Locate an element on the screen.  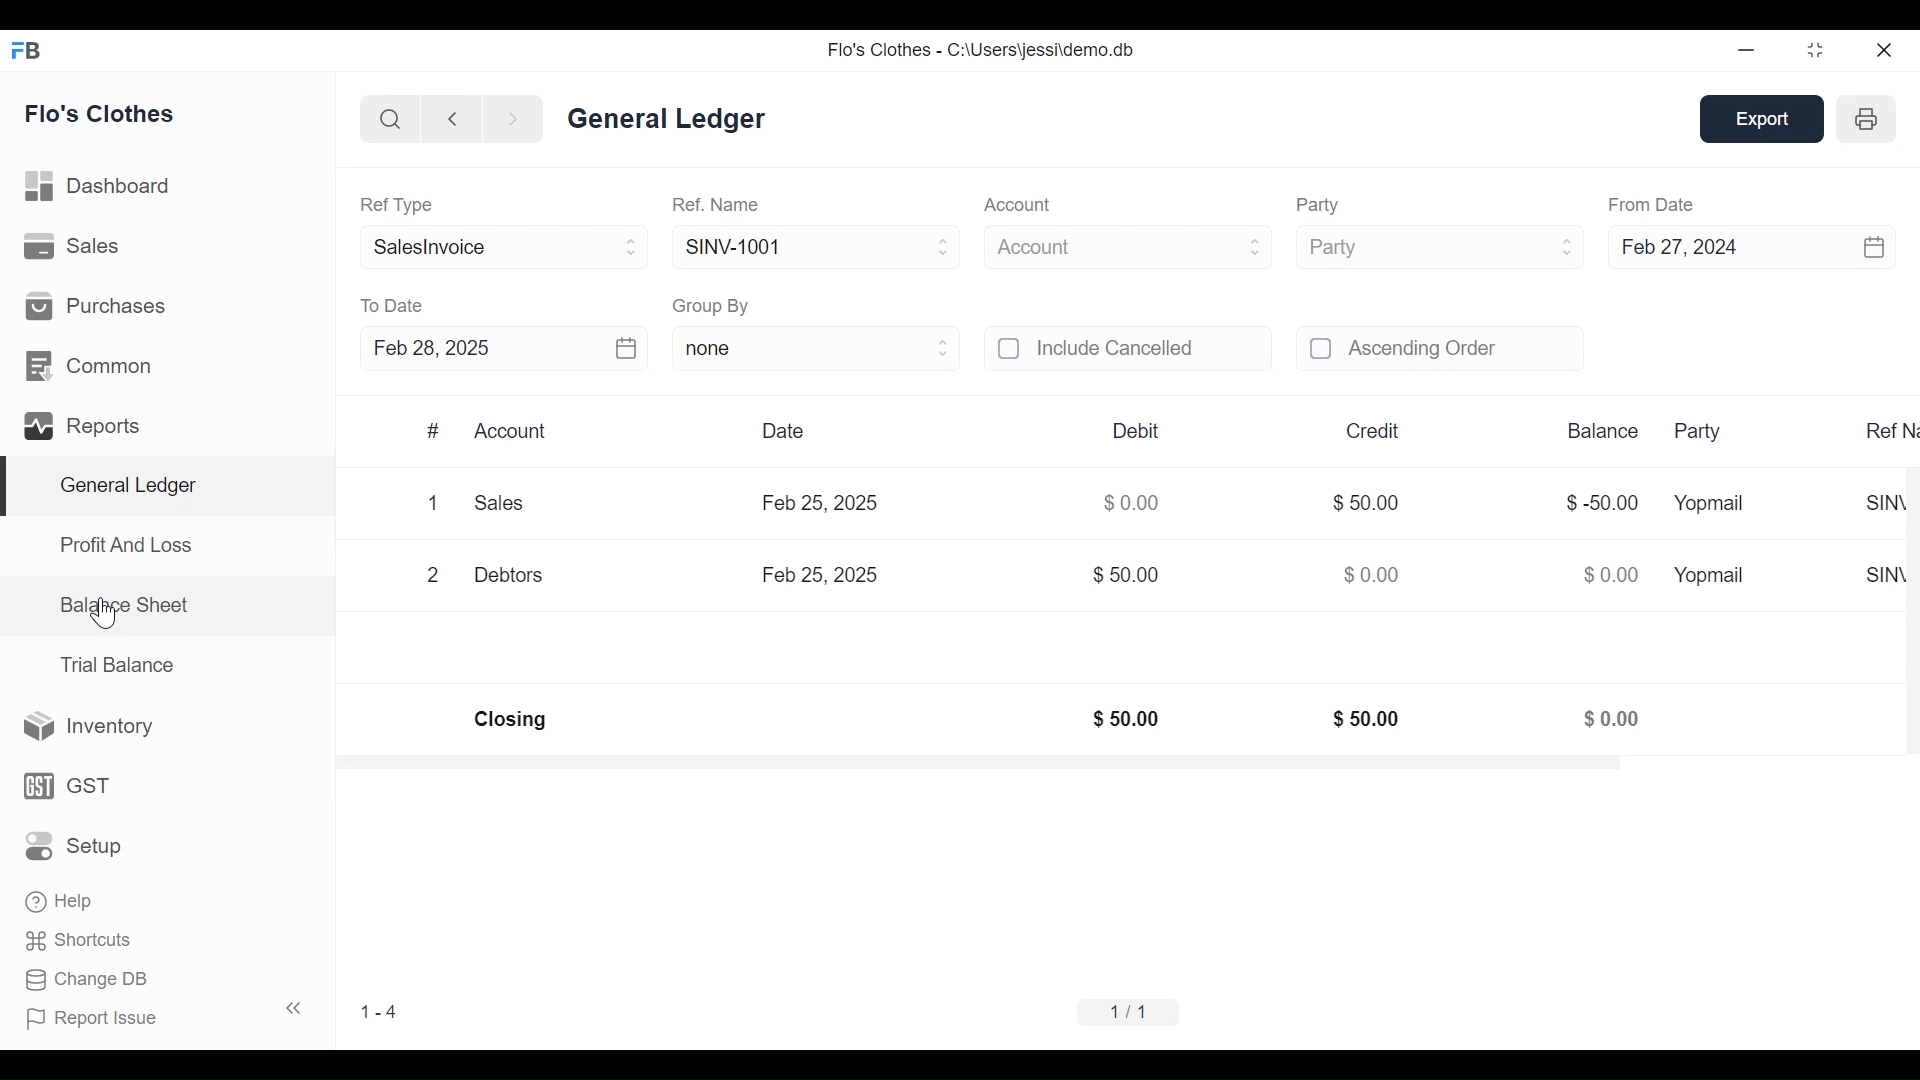
Account is located at coordinates (1130, 245).